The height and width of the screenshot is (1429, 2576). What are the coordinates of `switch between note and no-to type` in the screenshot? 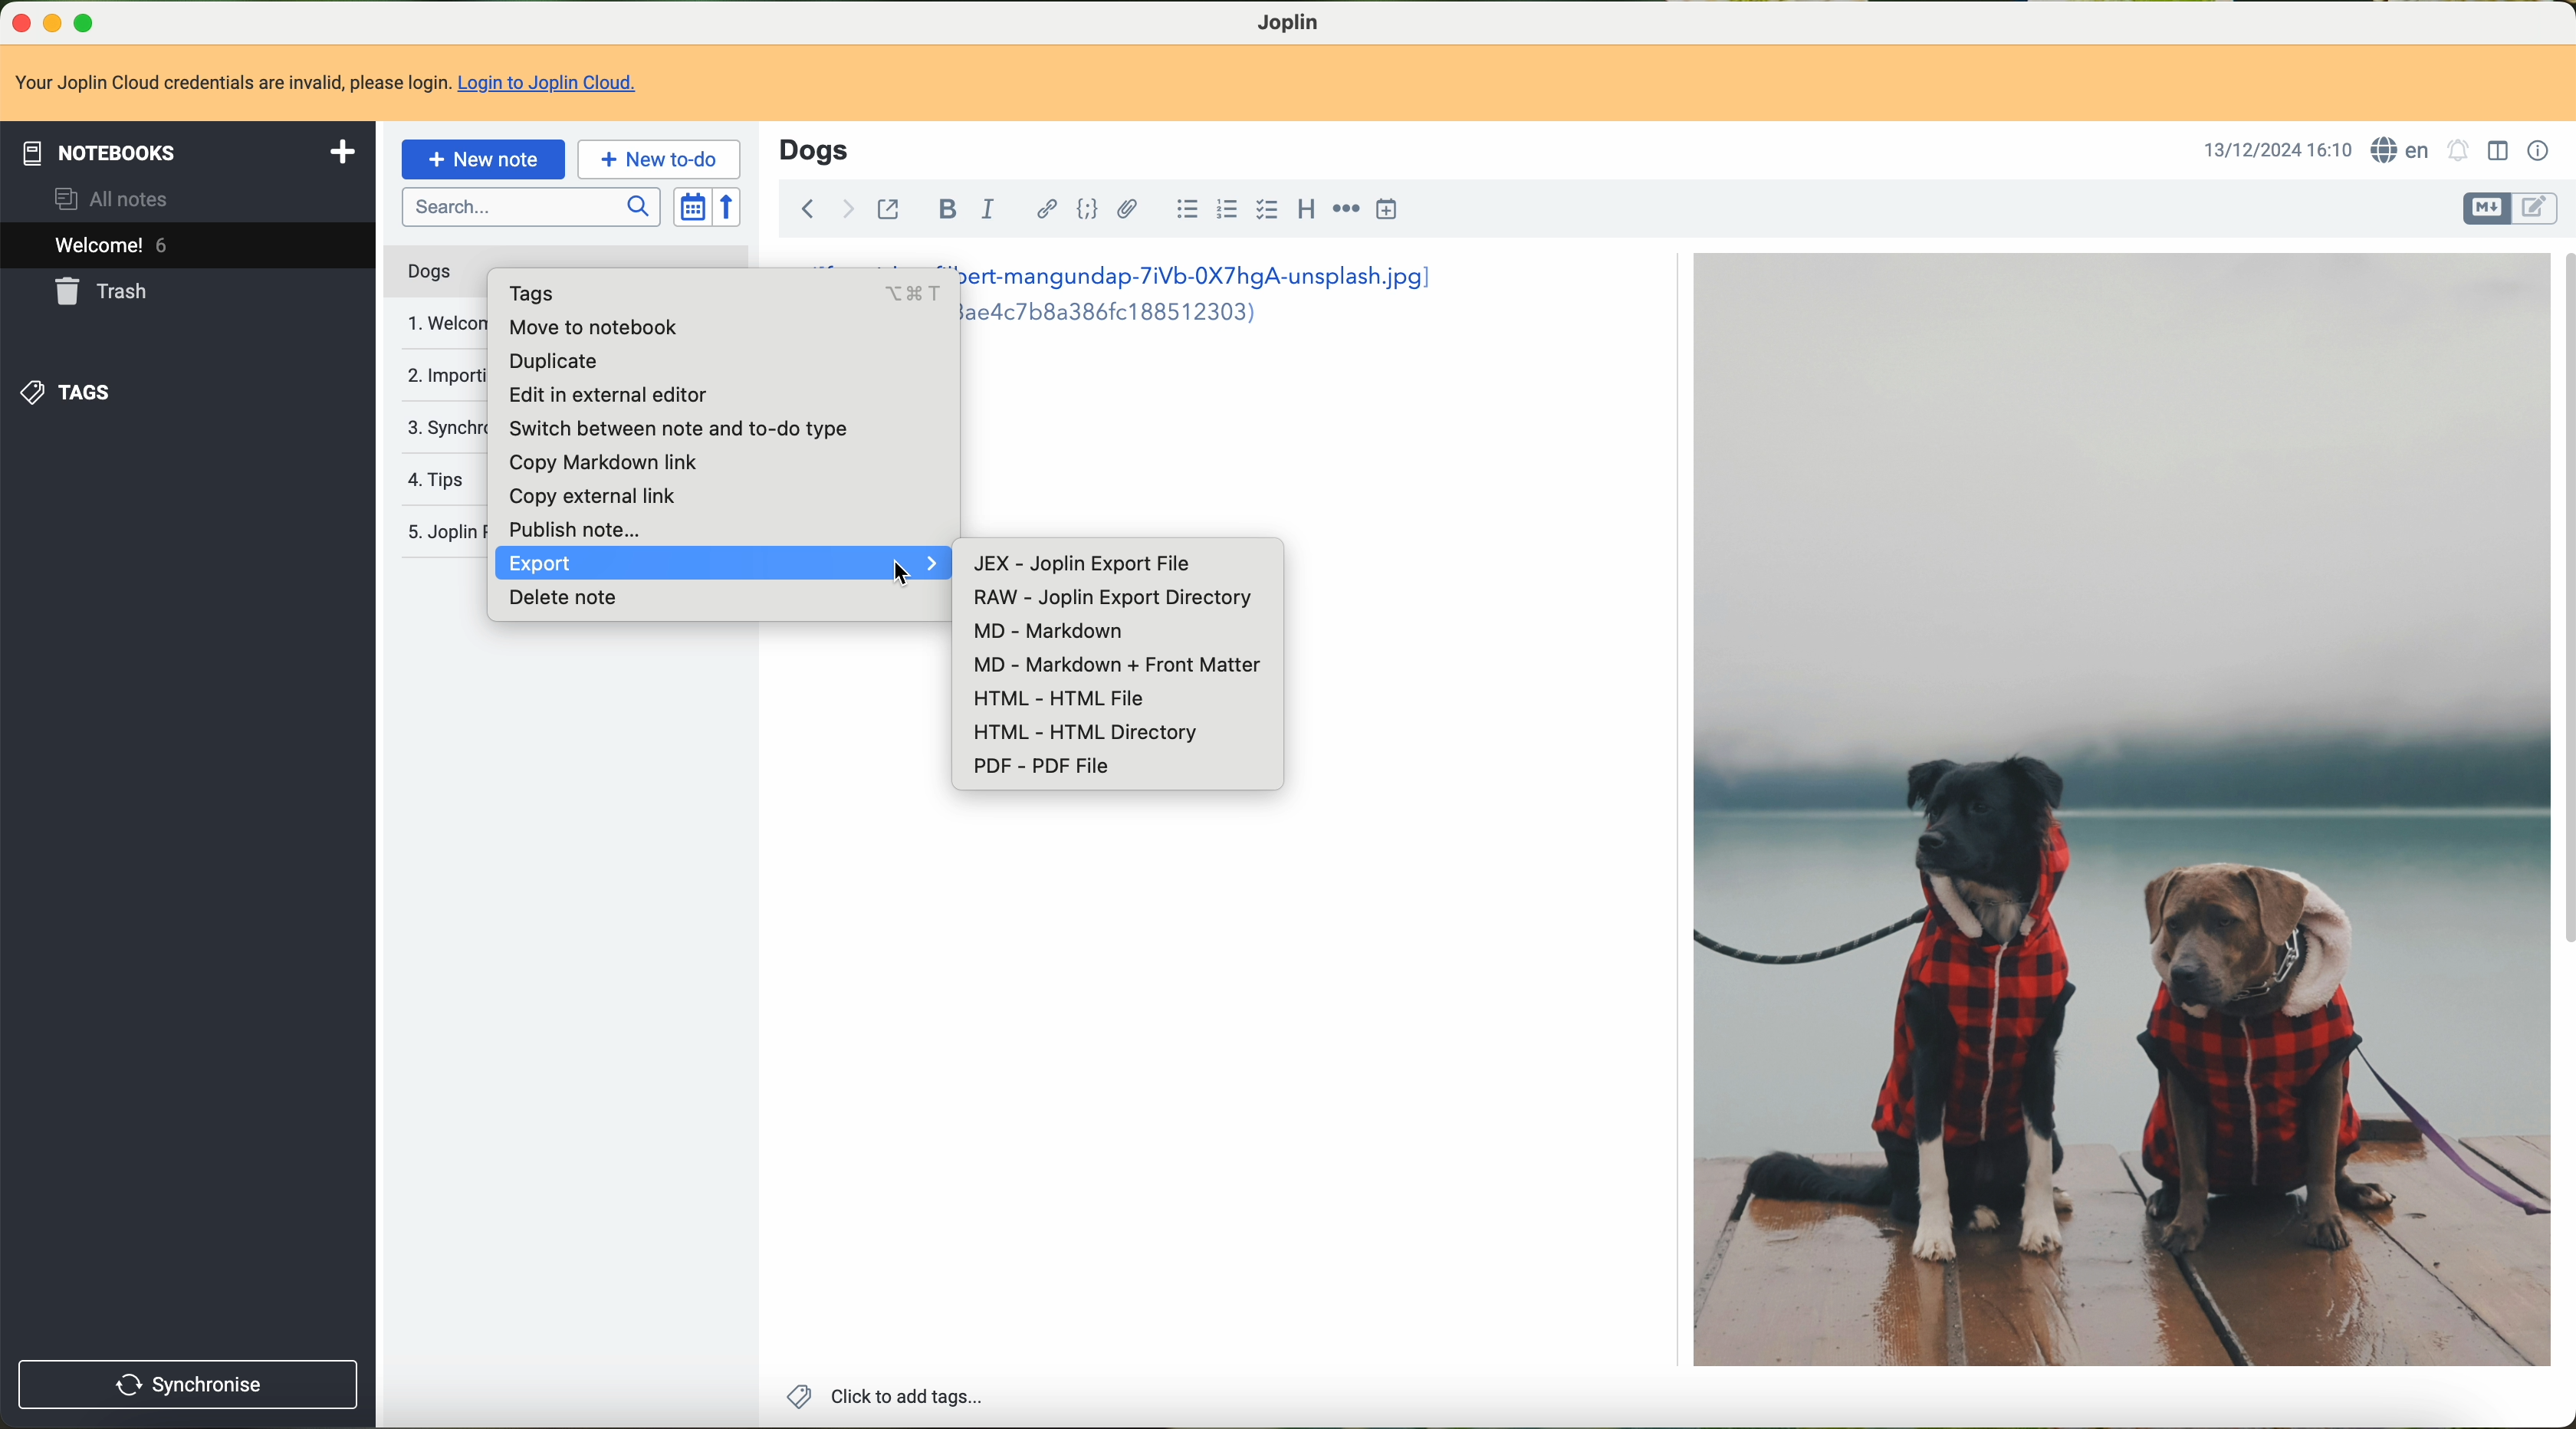 It's located at (677, 430).